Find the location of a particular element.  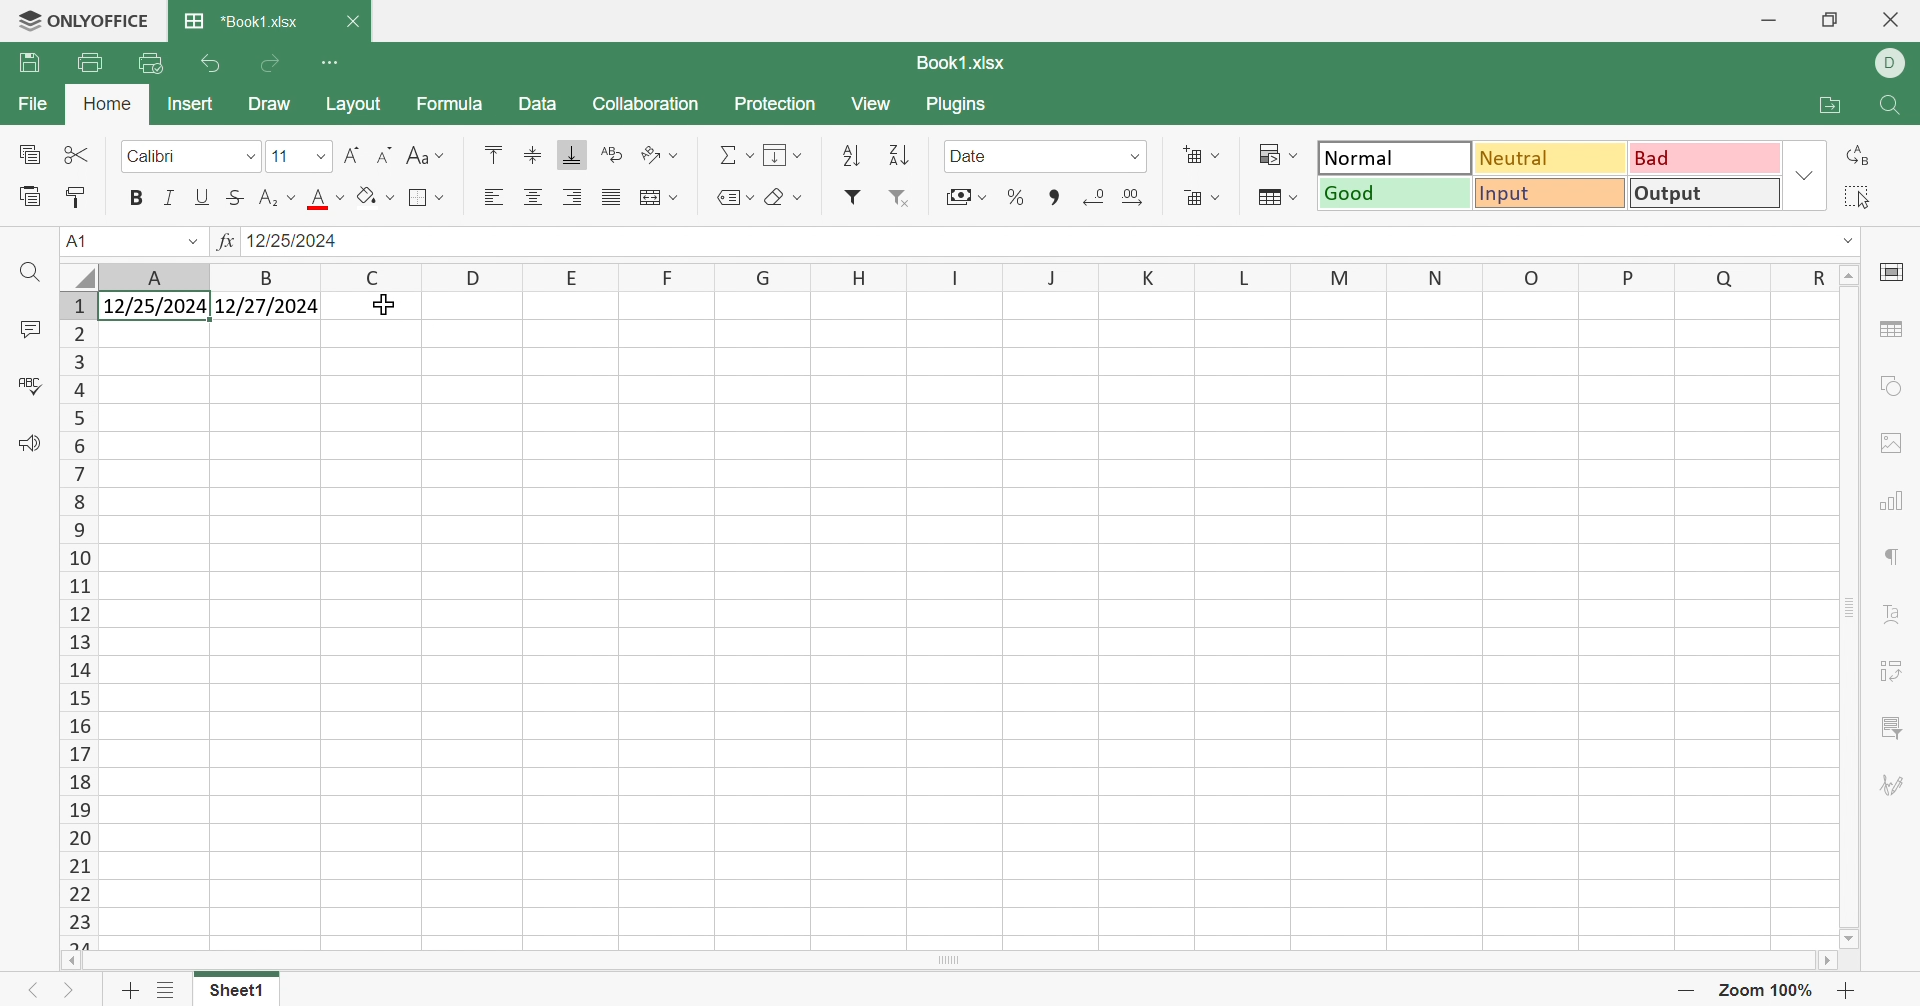

Align Left is located at coordinates (494, 198).